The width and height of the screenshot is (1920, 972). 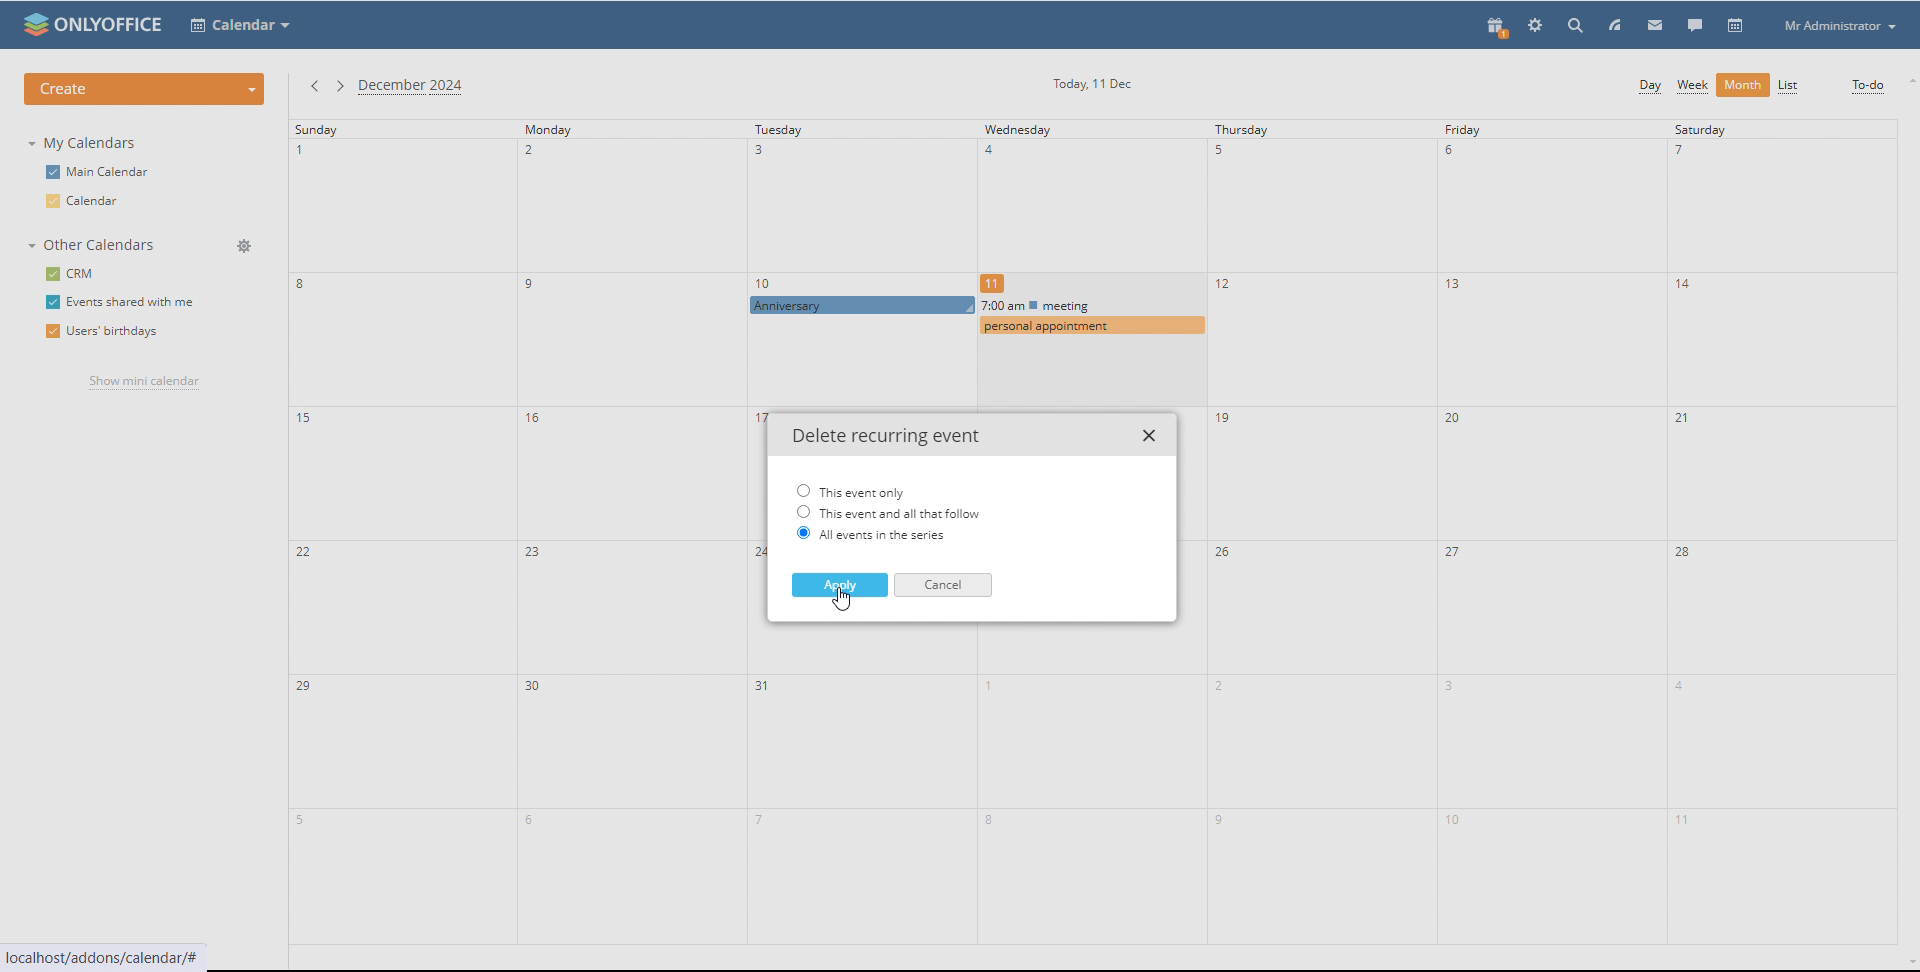 I want to click on current date, so click(x=1091, y=84).